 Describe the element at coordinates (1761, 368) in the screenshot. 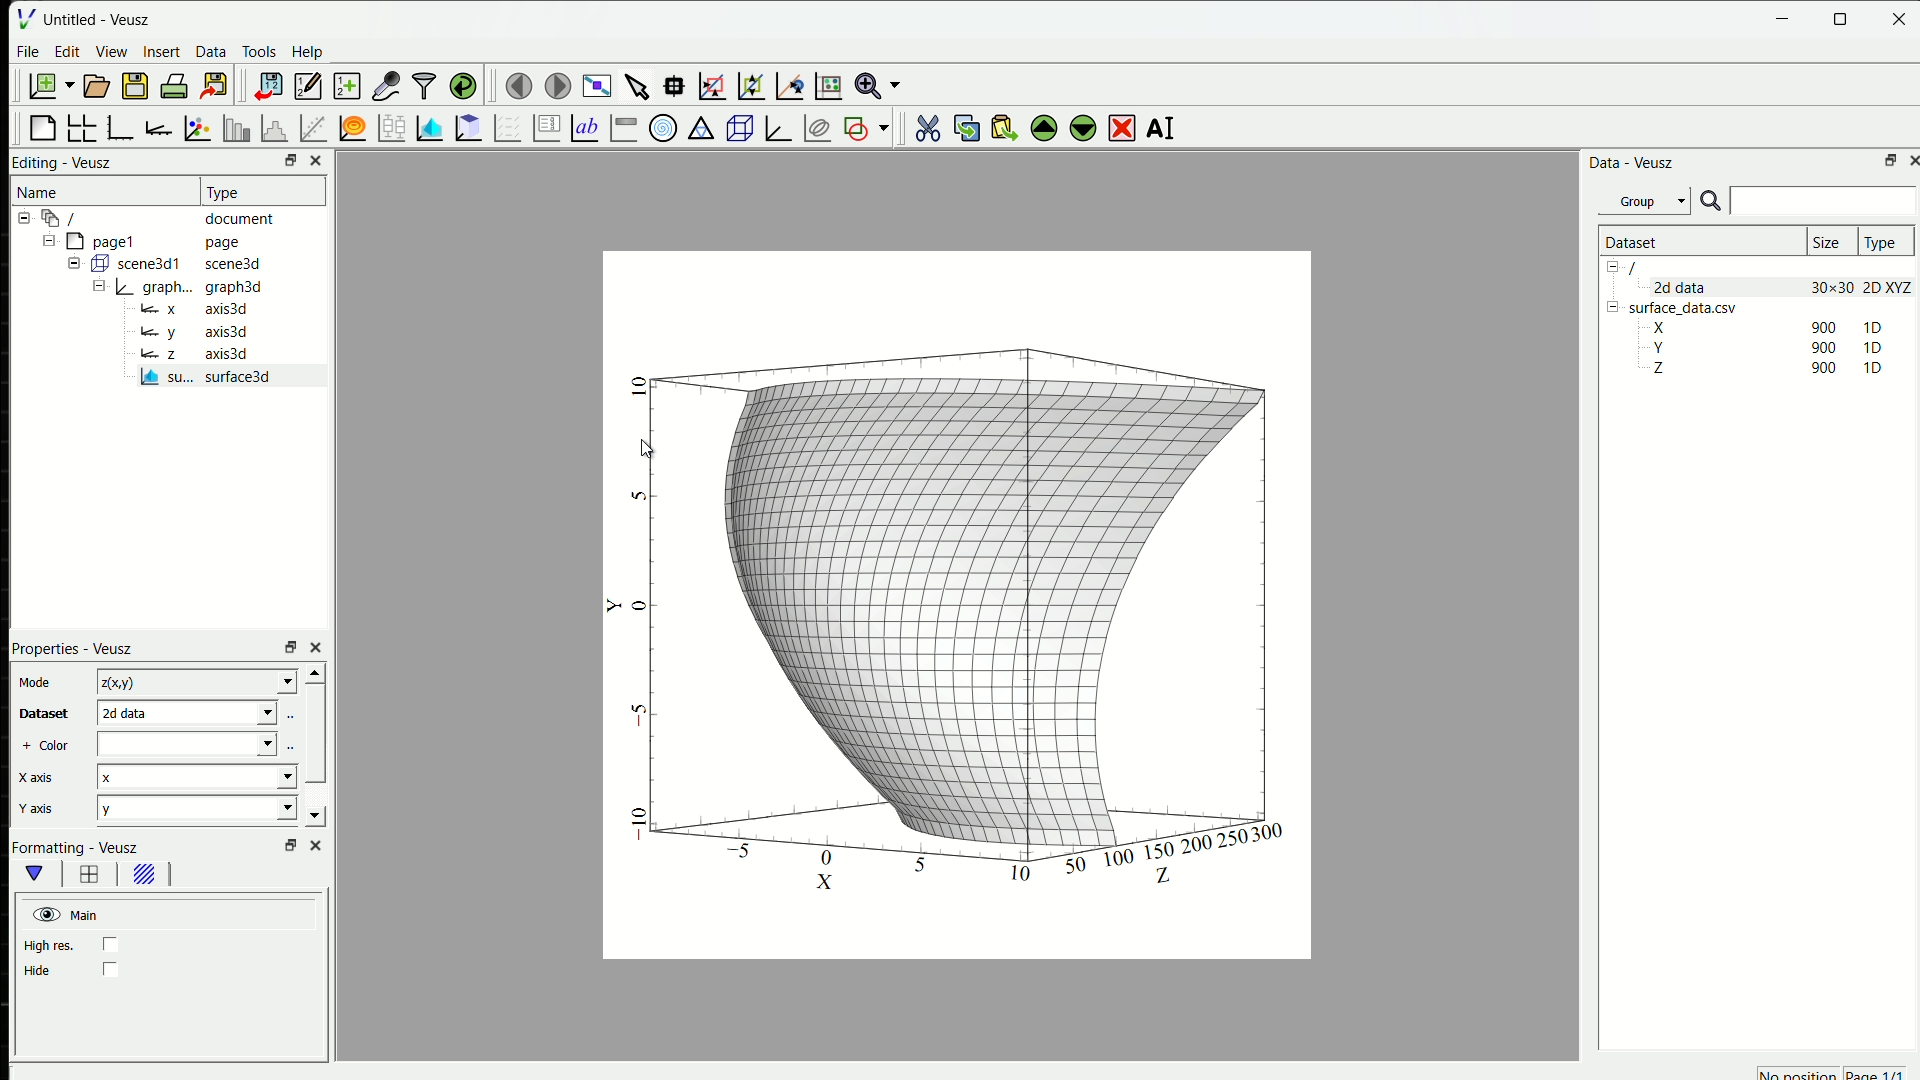

I see `Z 90 1D` at that location.